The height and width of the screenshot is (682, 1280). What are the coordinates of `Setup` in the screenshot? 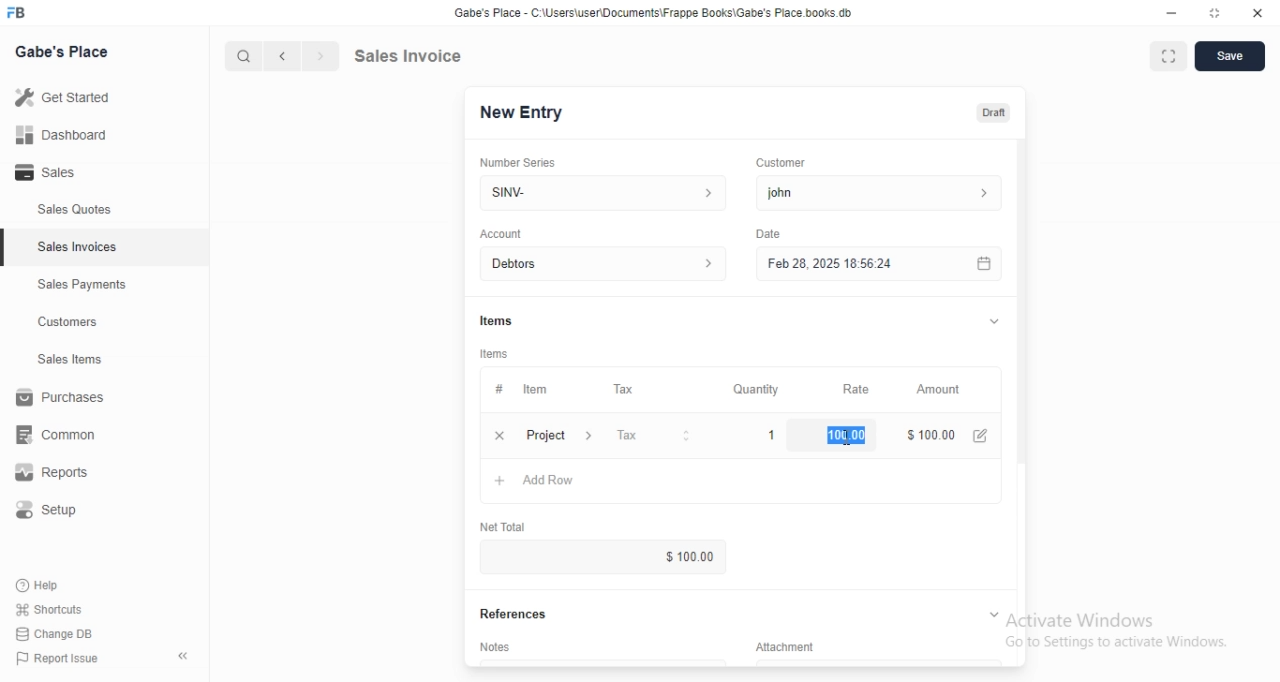 It's located at (57, 513).